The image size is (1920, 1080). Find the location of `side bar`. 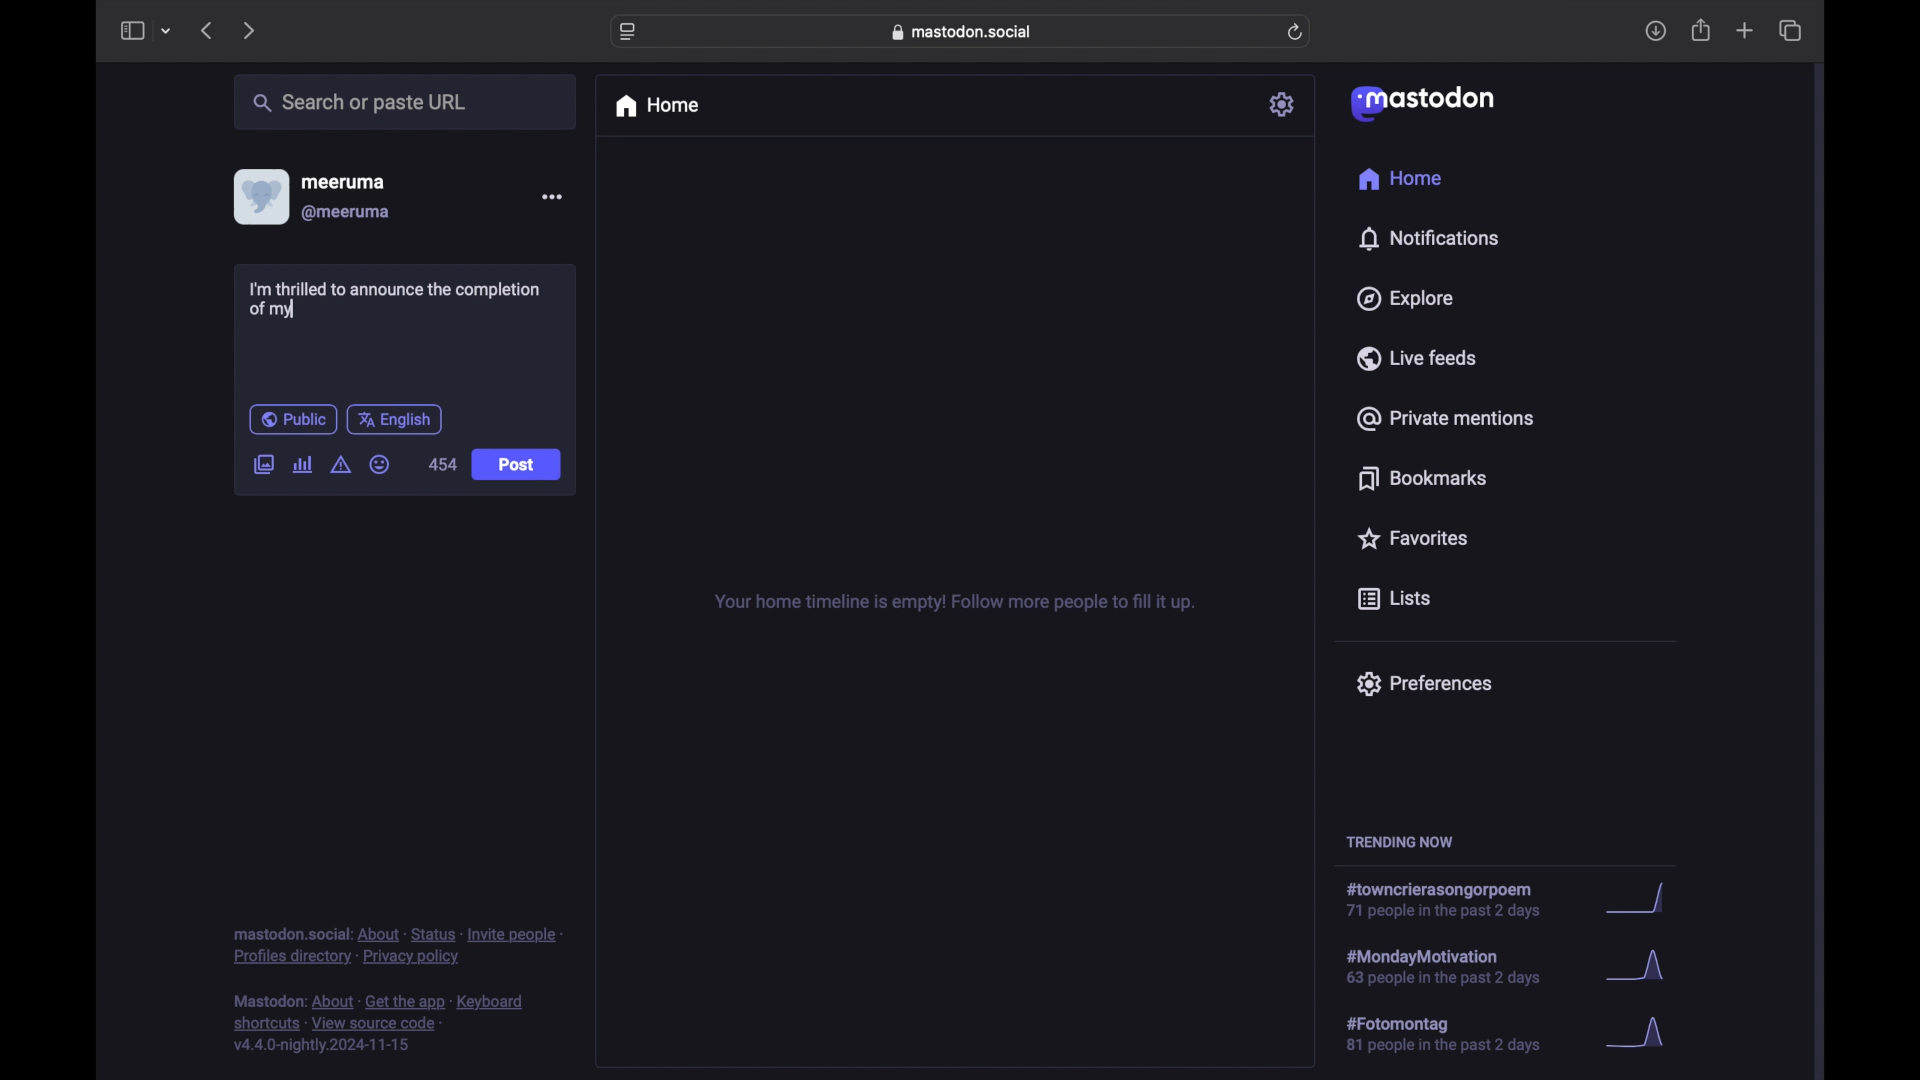

side bar is located at coordinates (131, 30).